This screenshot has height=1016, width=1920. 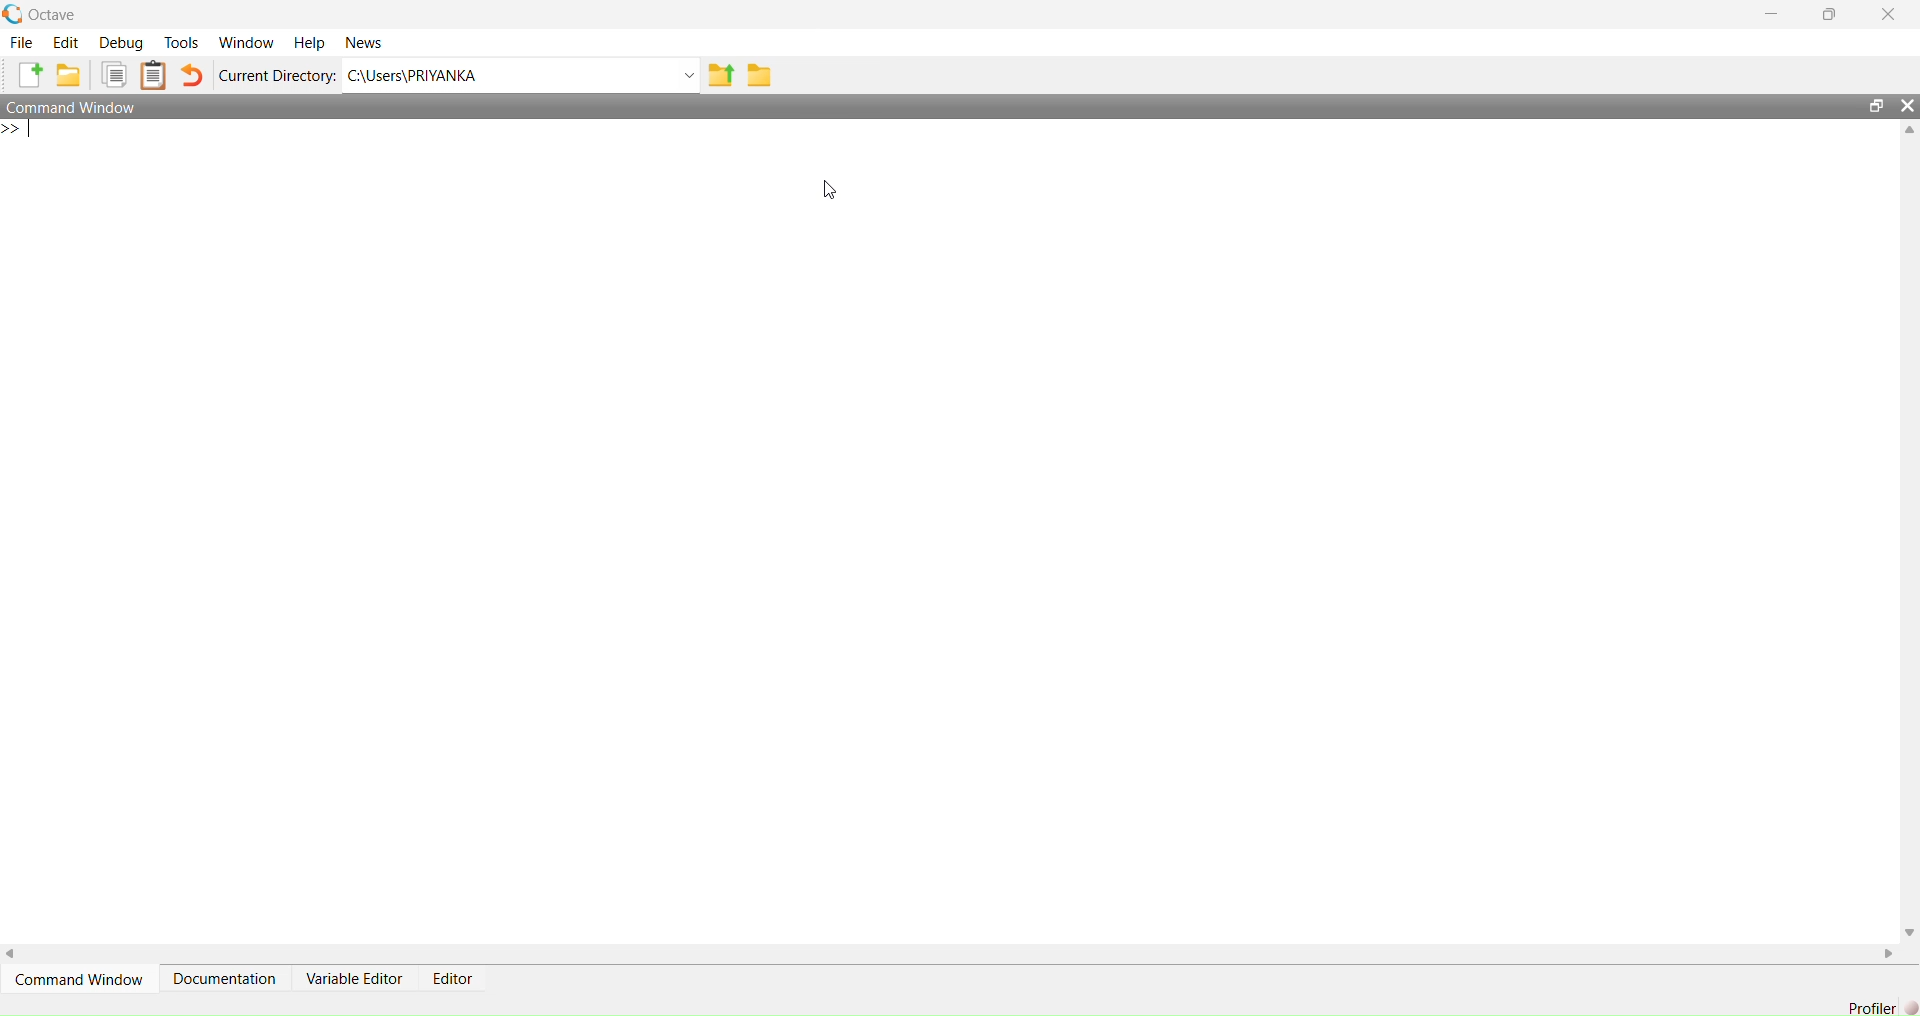 I want to click on Octave, so click(x=55, y=16).